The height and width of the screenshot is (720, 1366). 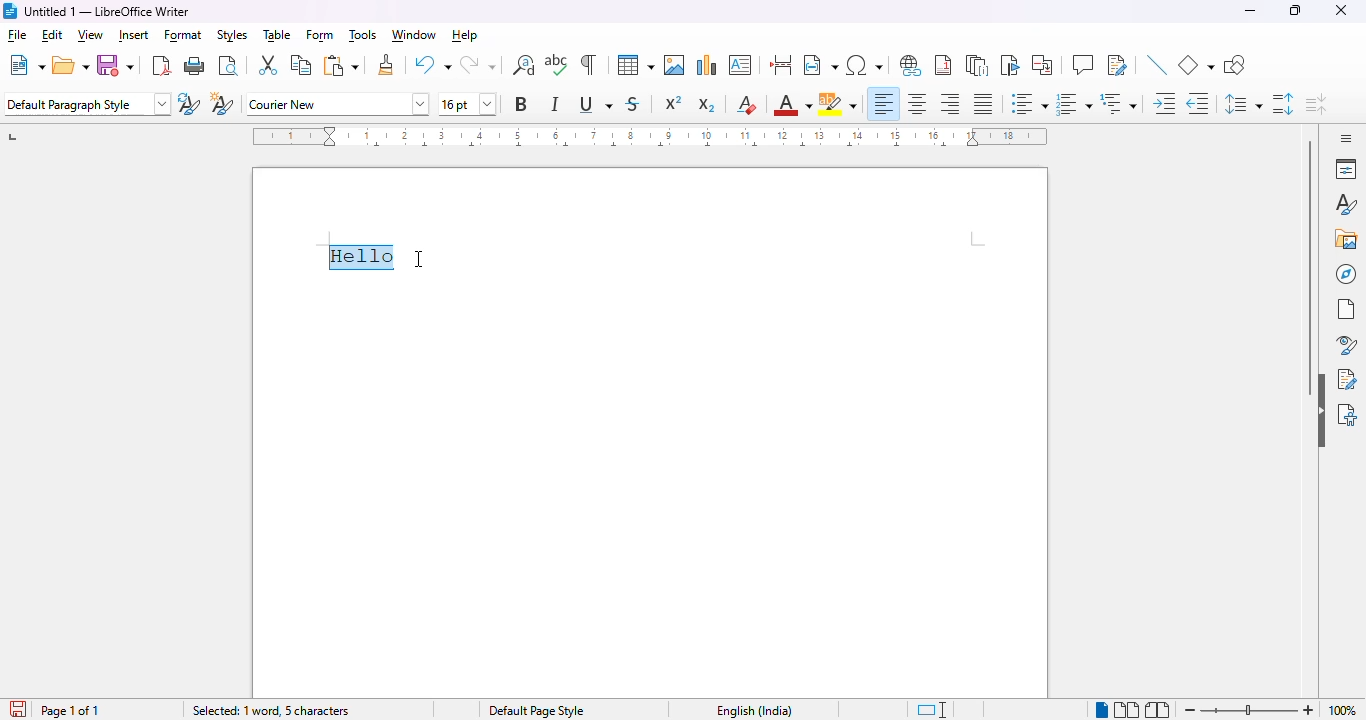 I want to click on save, so click(x=116, y=65).